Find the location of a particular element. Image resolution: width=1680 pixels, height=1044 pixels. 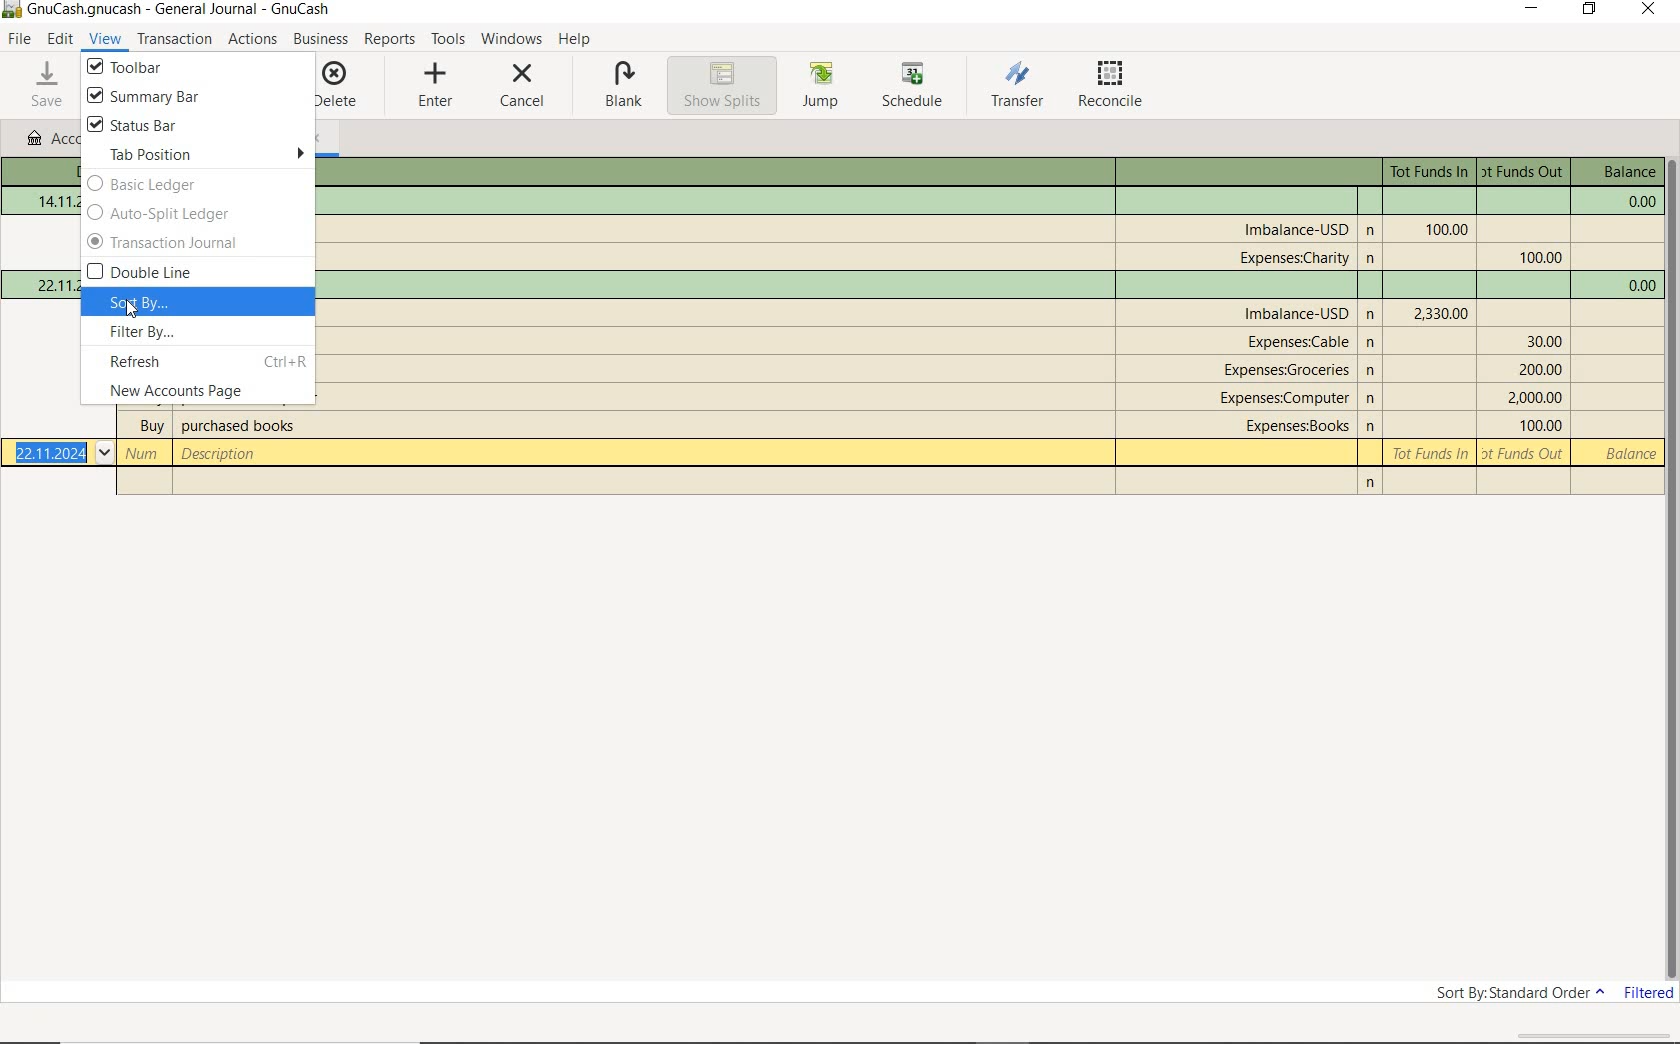

description is located at coordinates (238, 427).